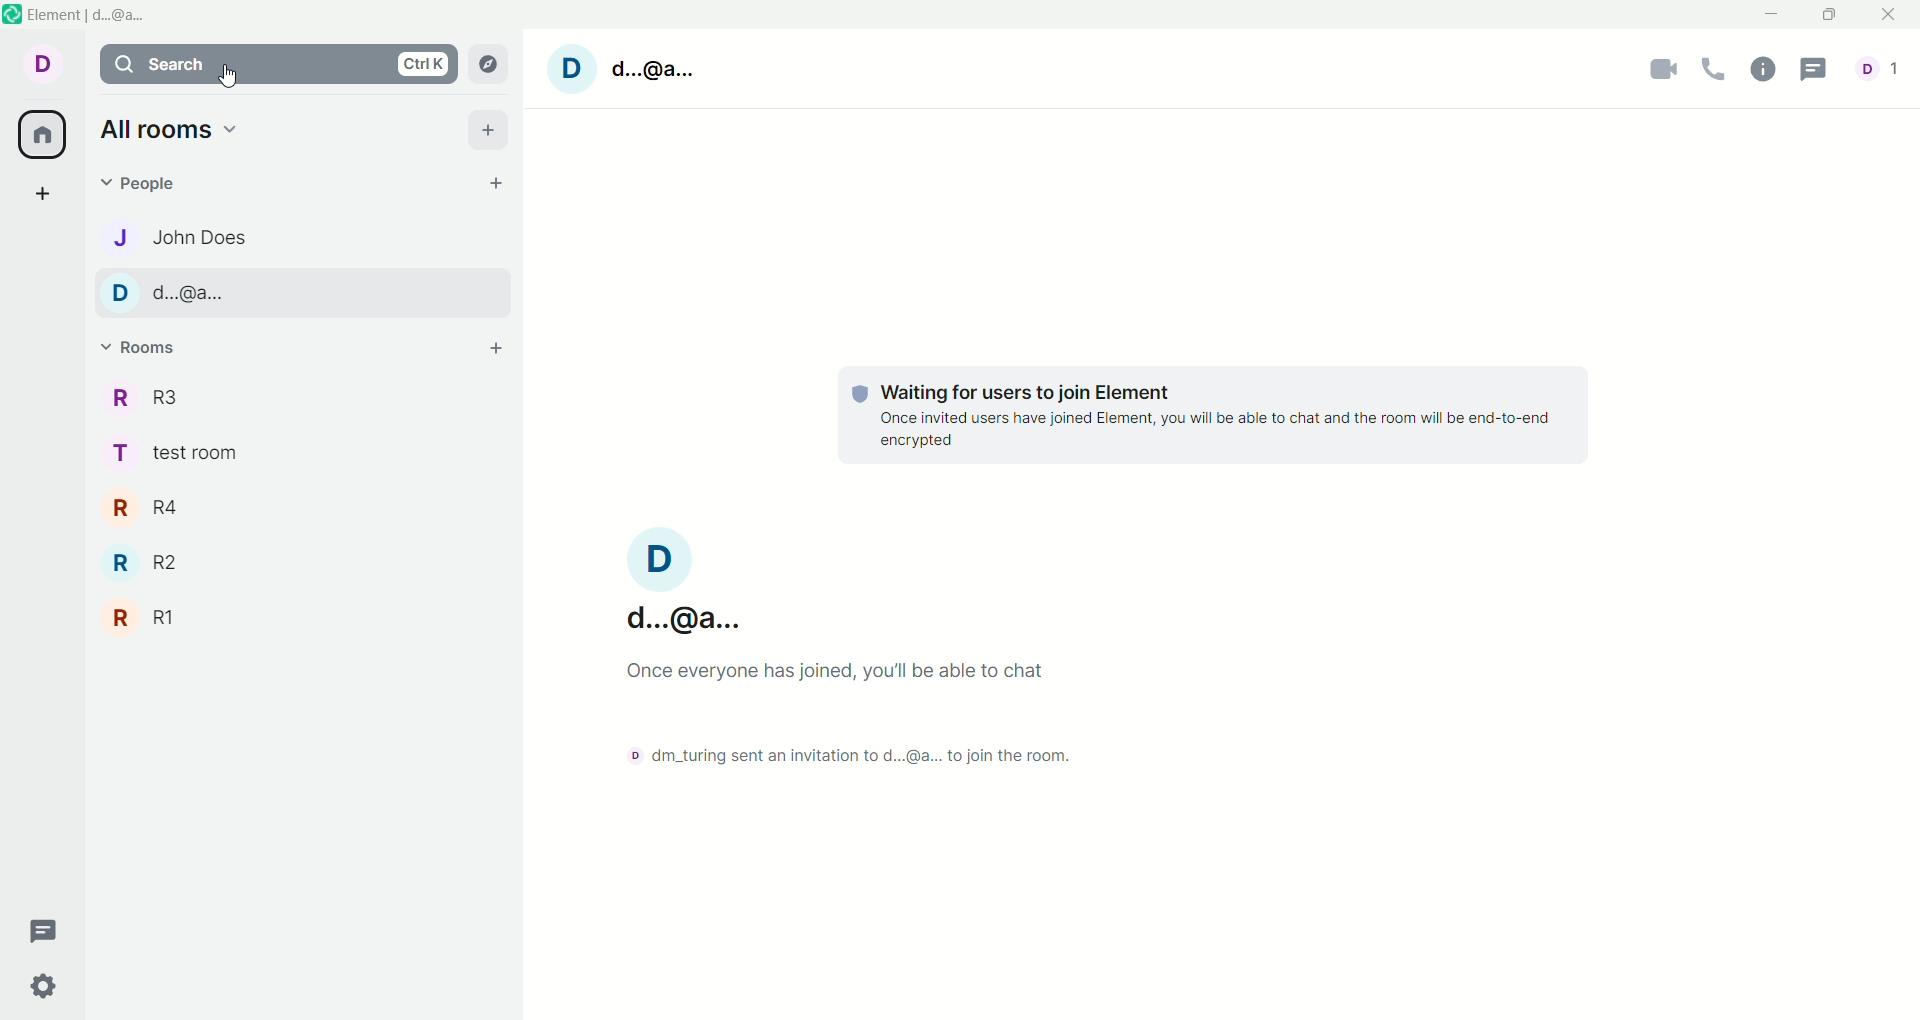  I want to click on maximize, so click(1832, 17).